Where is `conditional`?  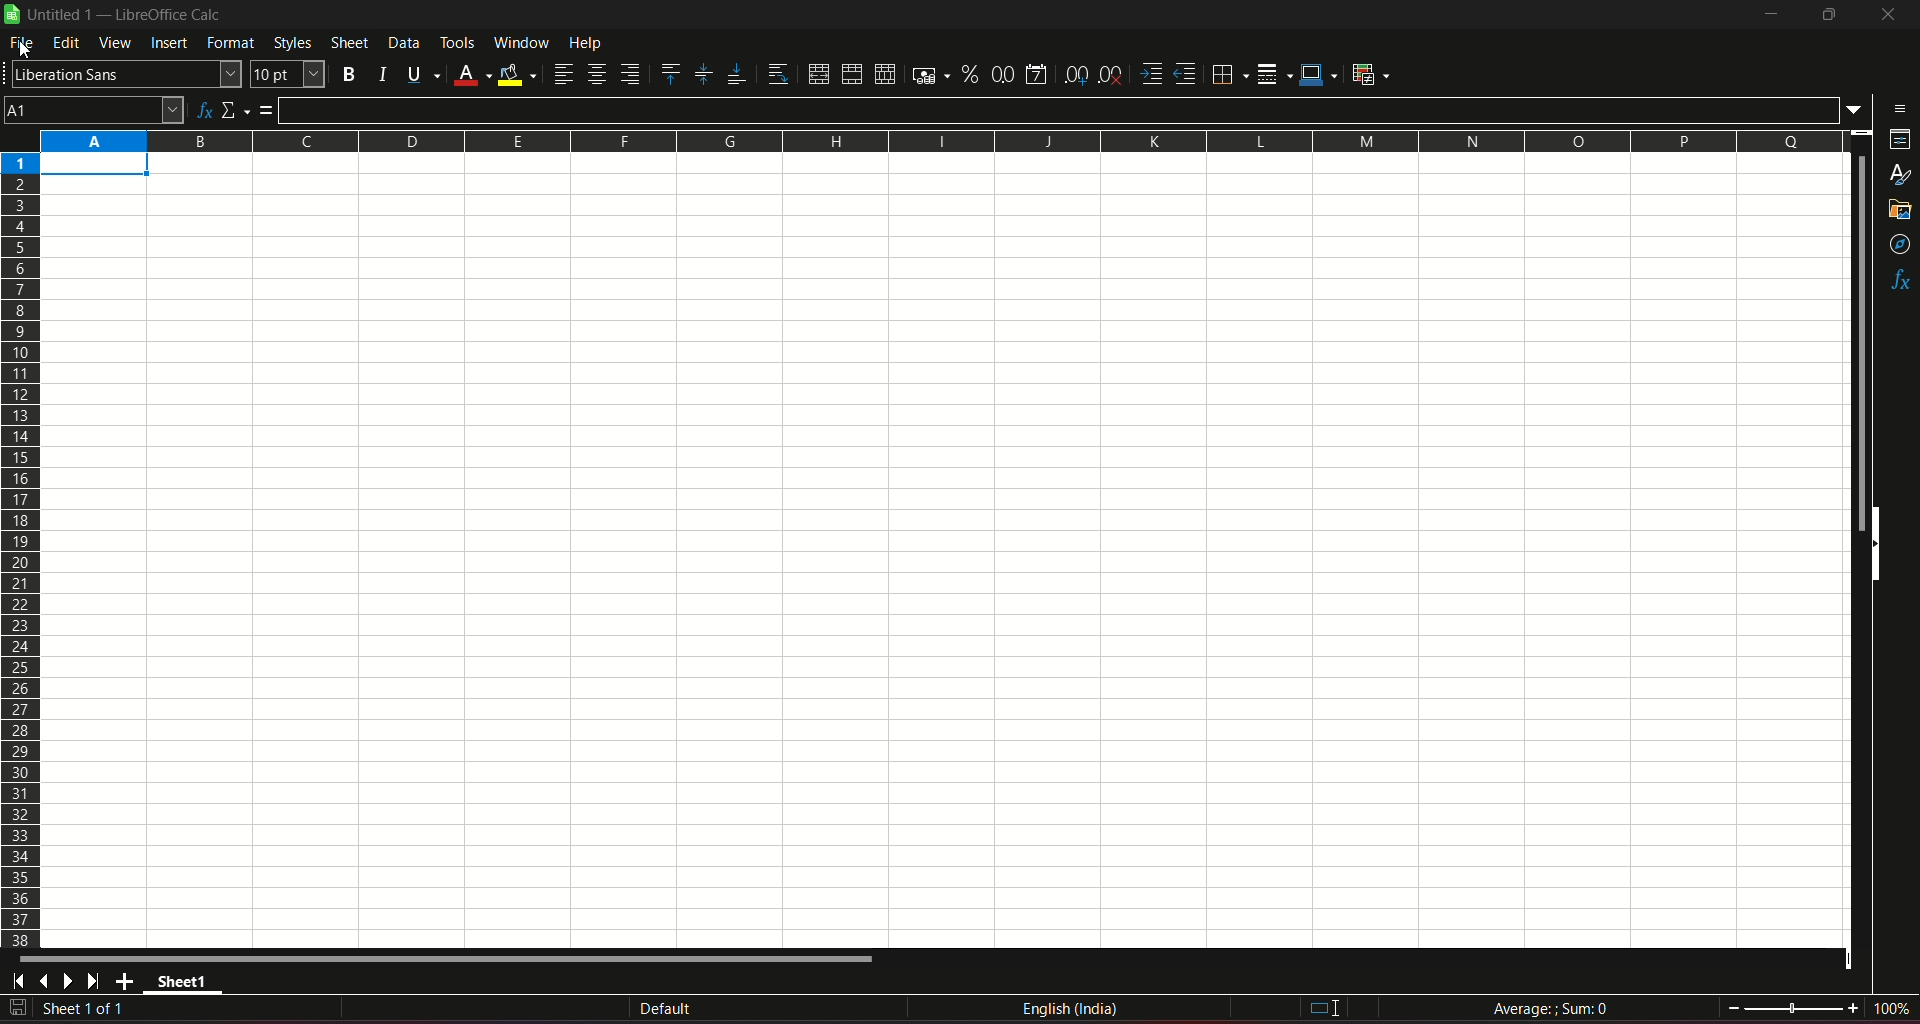
conditional is located at coordinates (1376, 75).